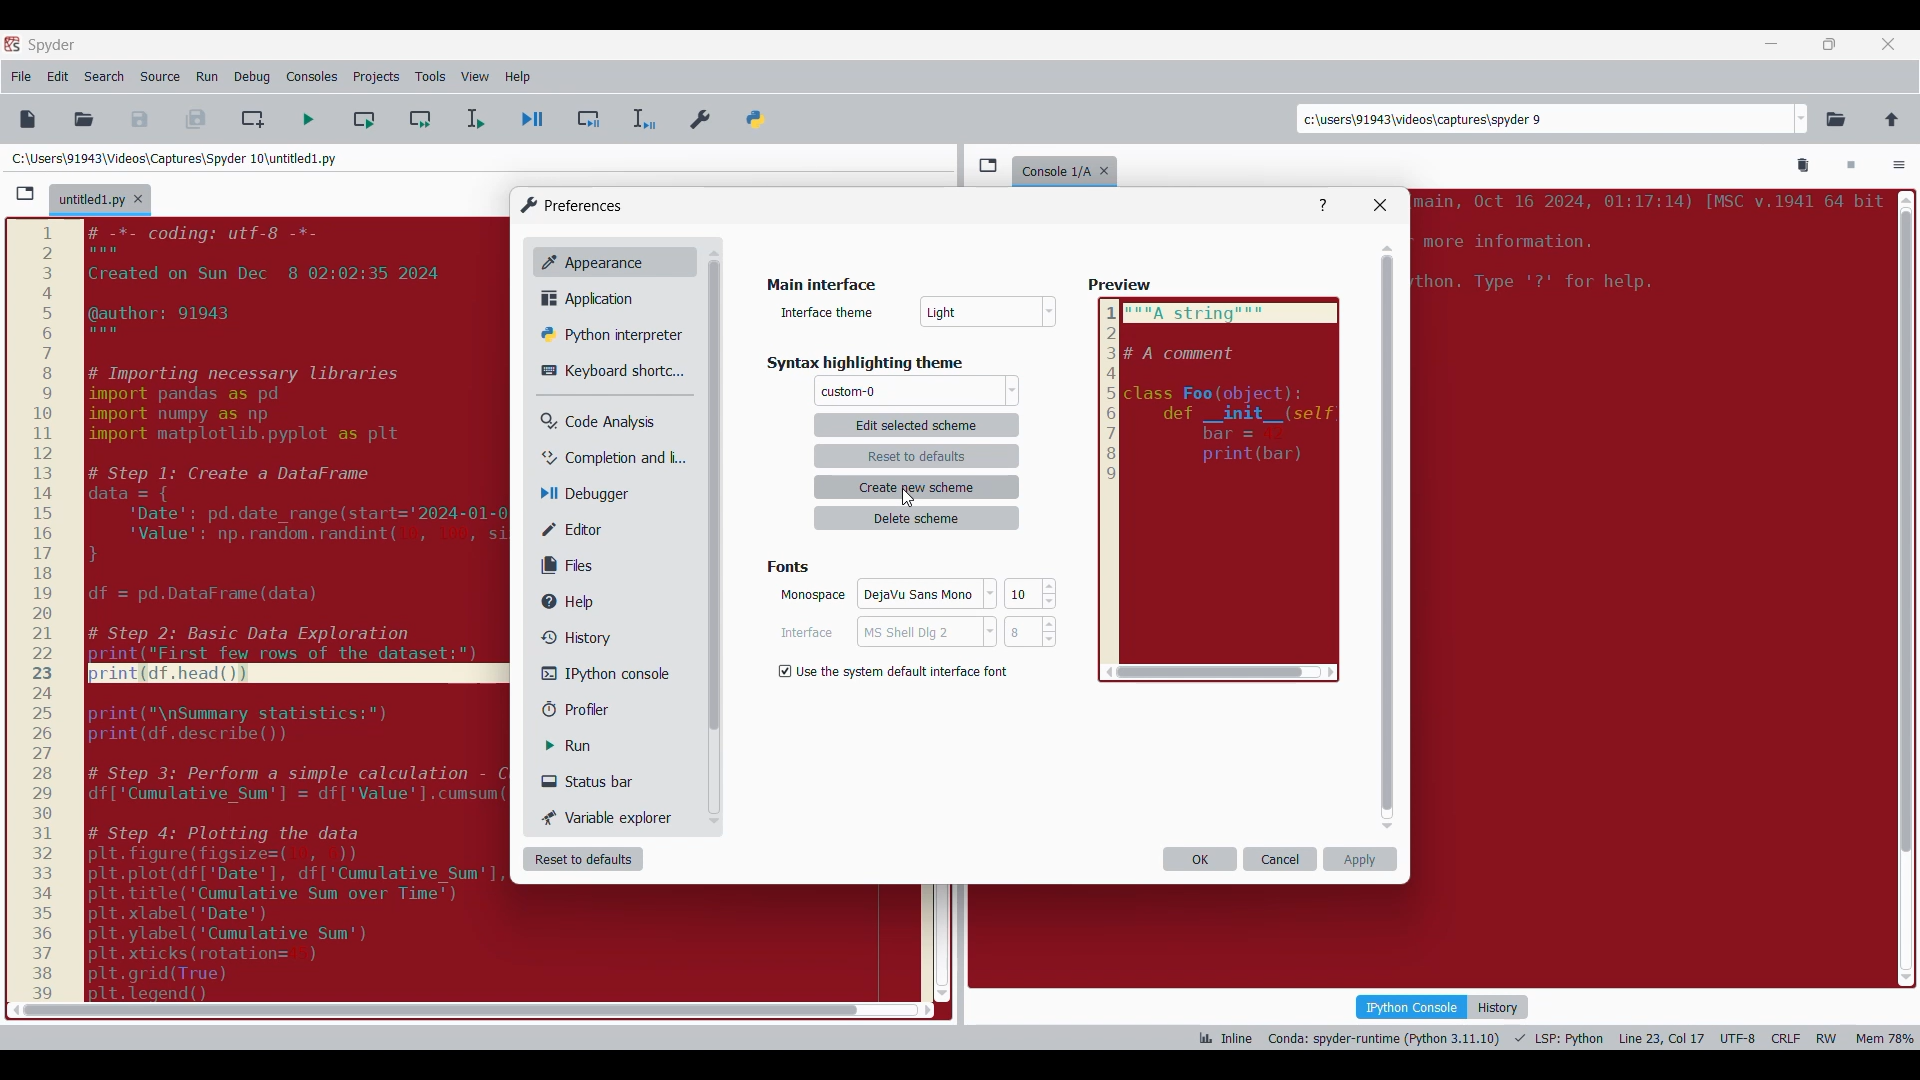  What do you see at coordinates (613, 458) in the screenshot?
I see `Completion and linting` at bounding box center [613, 458].